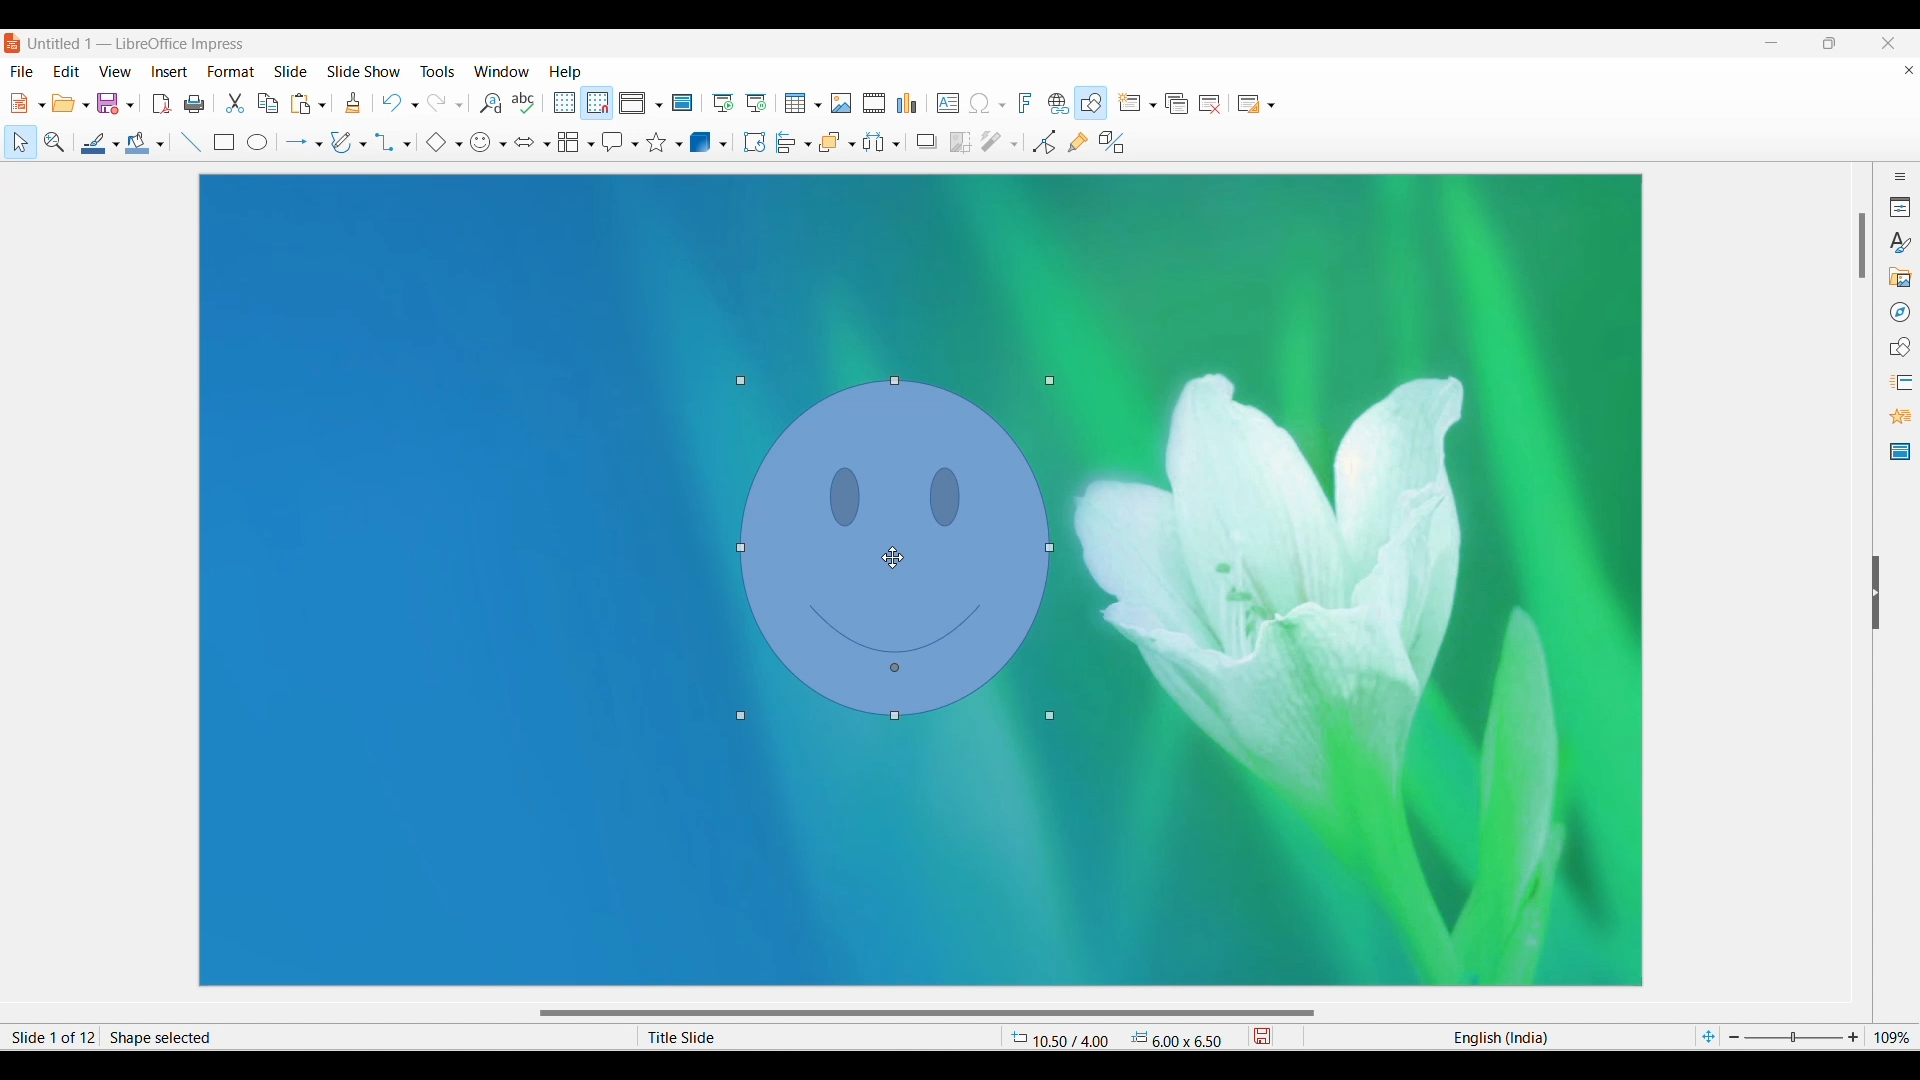 The image size is (1920, 1080). Describe the element at coordinates (1892, 1036) in the screenshot. I see `109%` at that location.